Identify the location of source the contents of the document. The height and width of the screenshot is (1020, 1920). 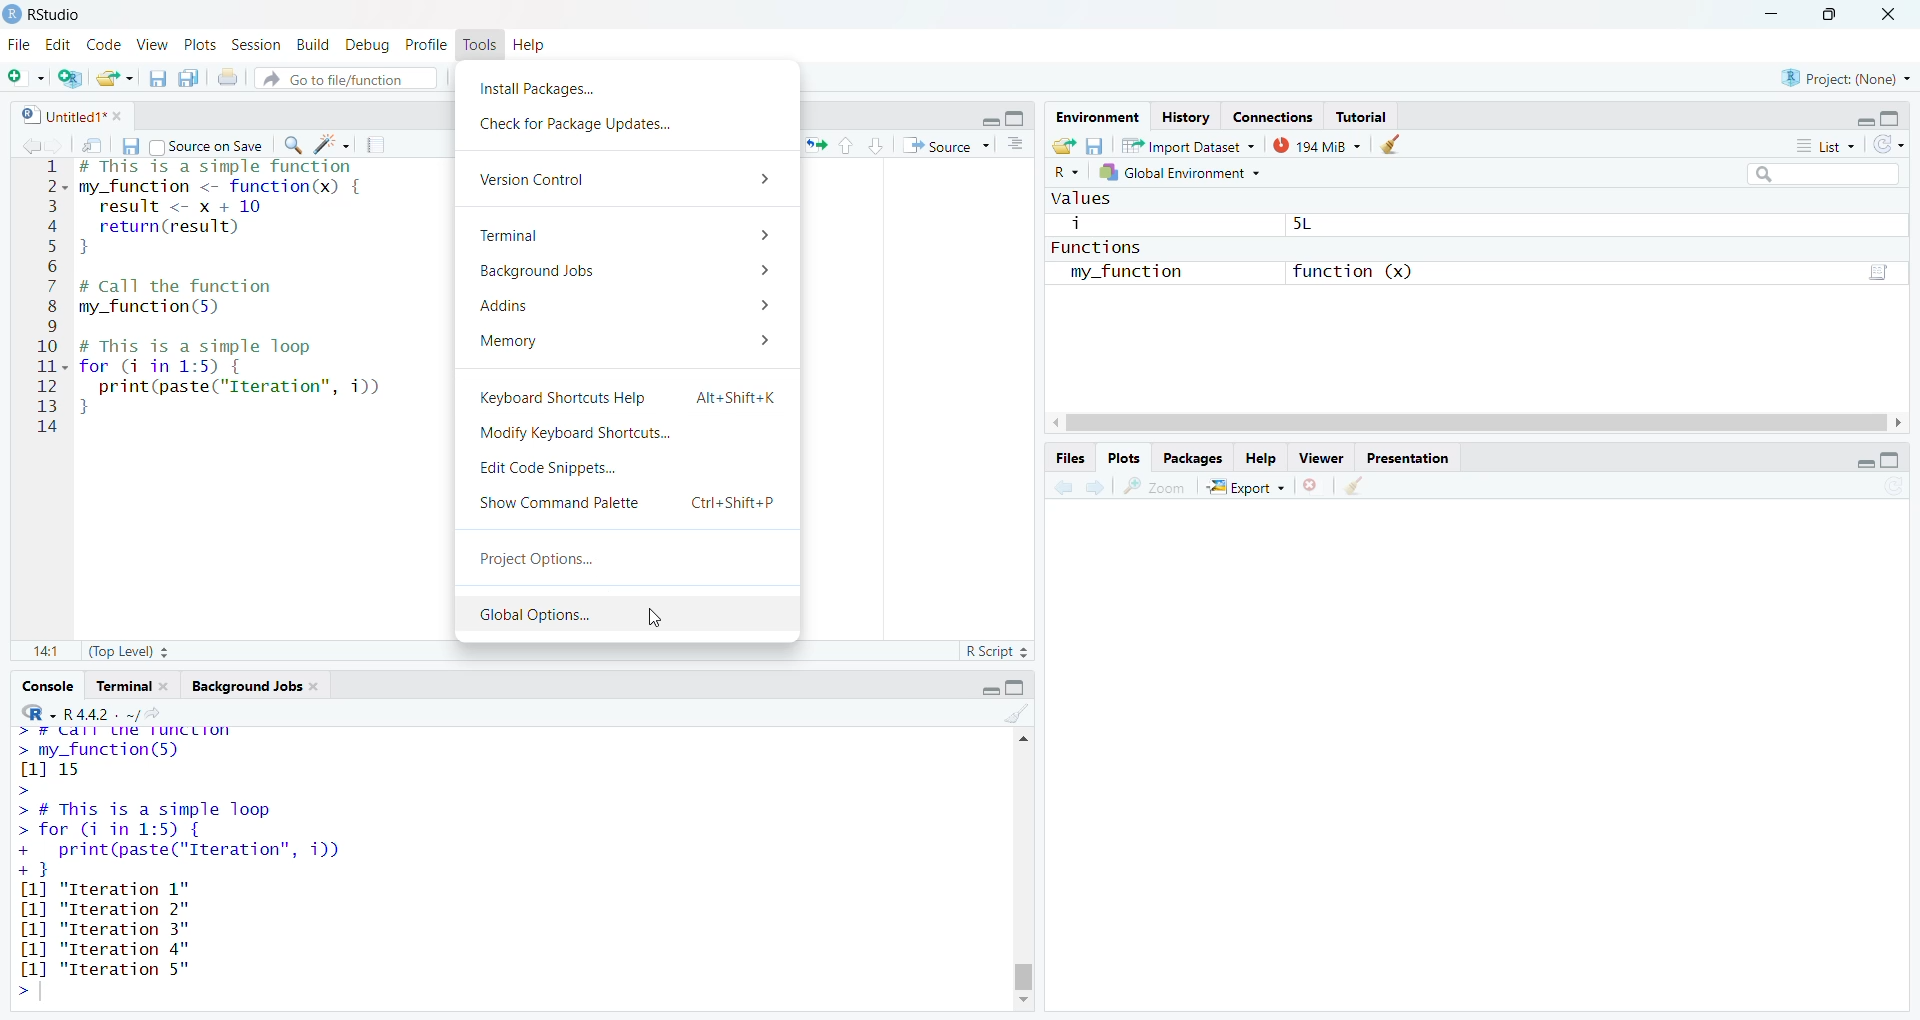
(947, 146).